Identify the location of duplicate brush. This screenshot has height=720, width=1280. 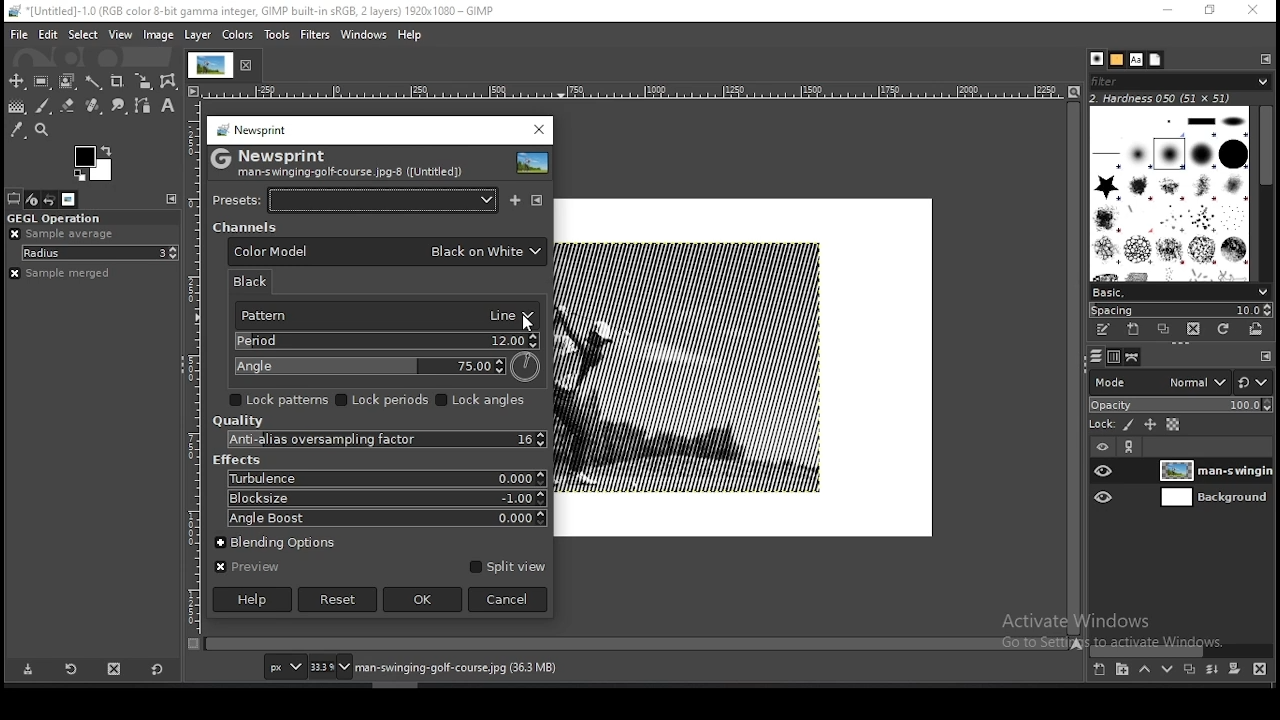
(1162, 330).